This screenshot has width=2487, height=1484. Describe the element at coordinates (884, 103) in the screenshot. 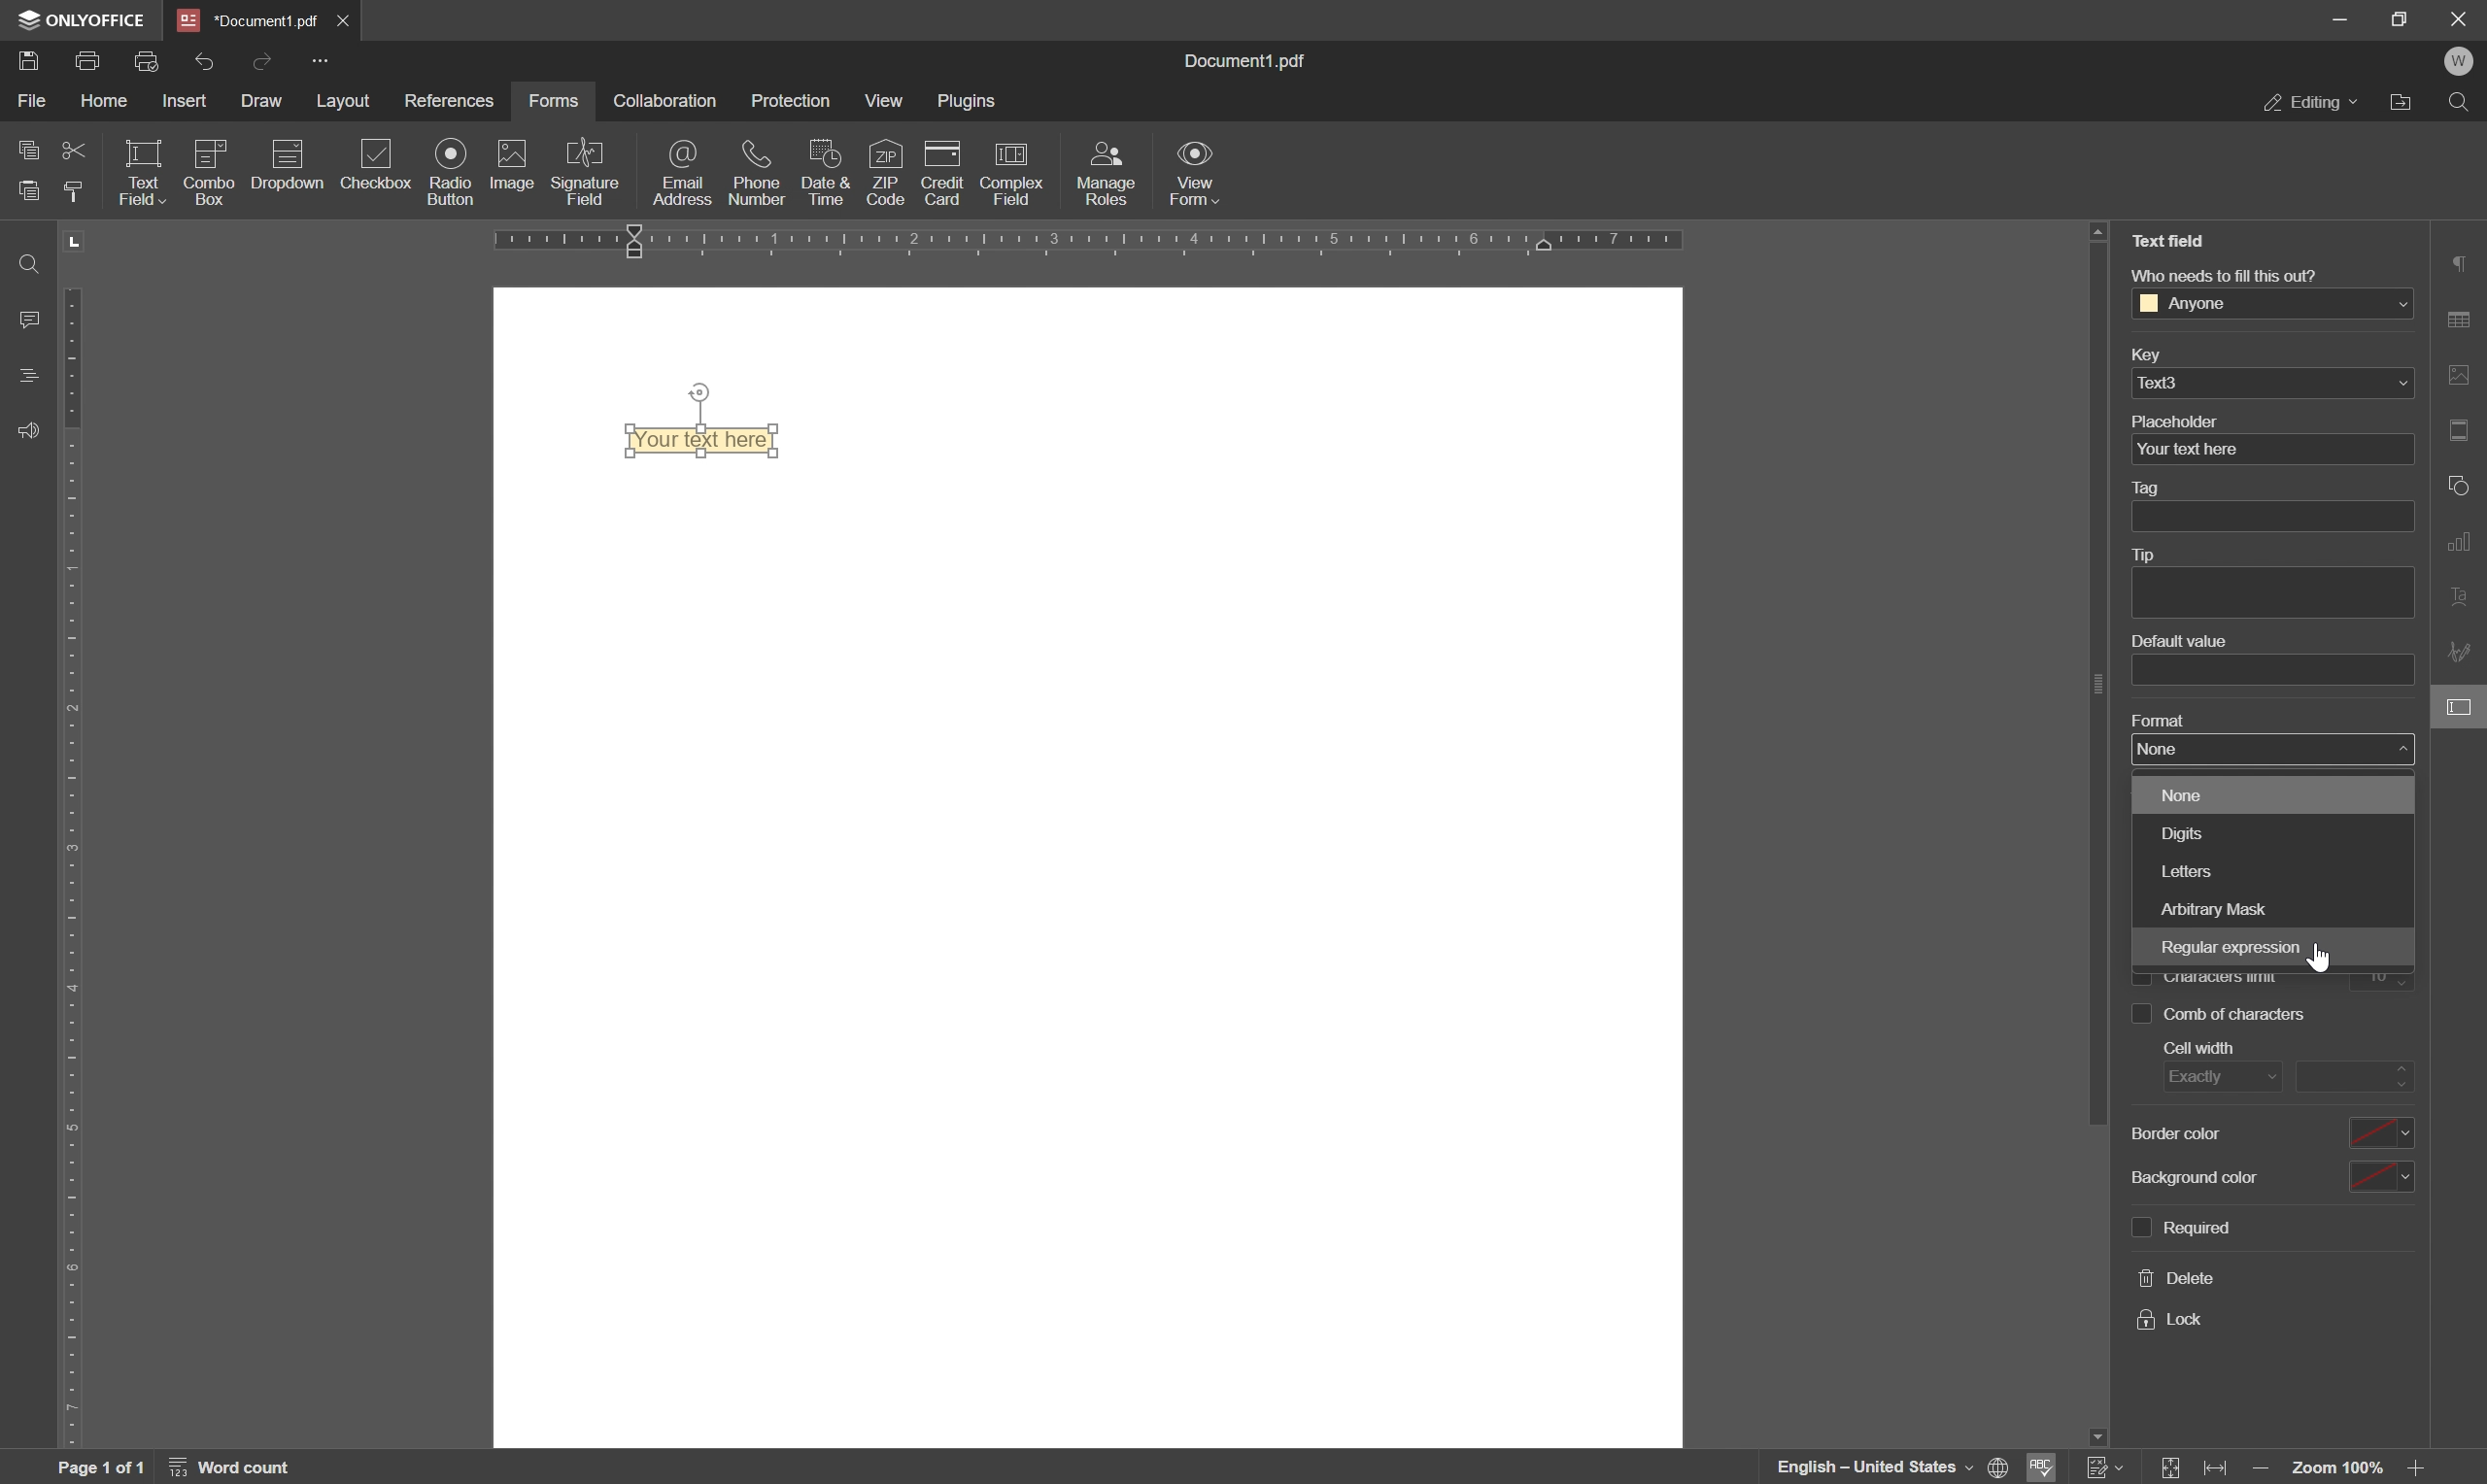

I see `view` at that location.